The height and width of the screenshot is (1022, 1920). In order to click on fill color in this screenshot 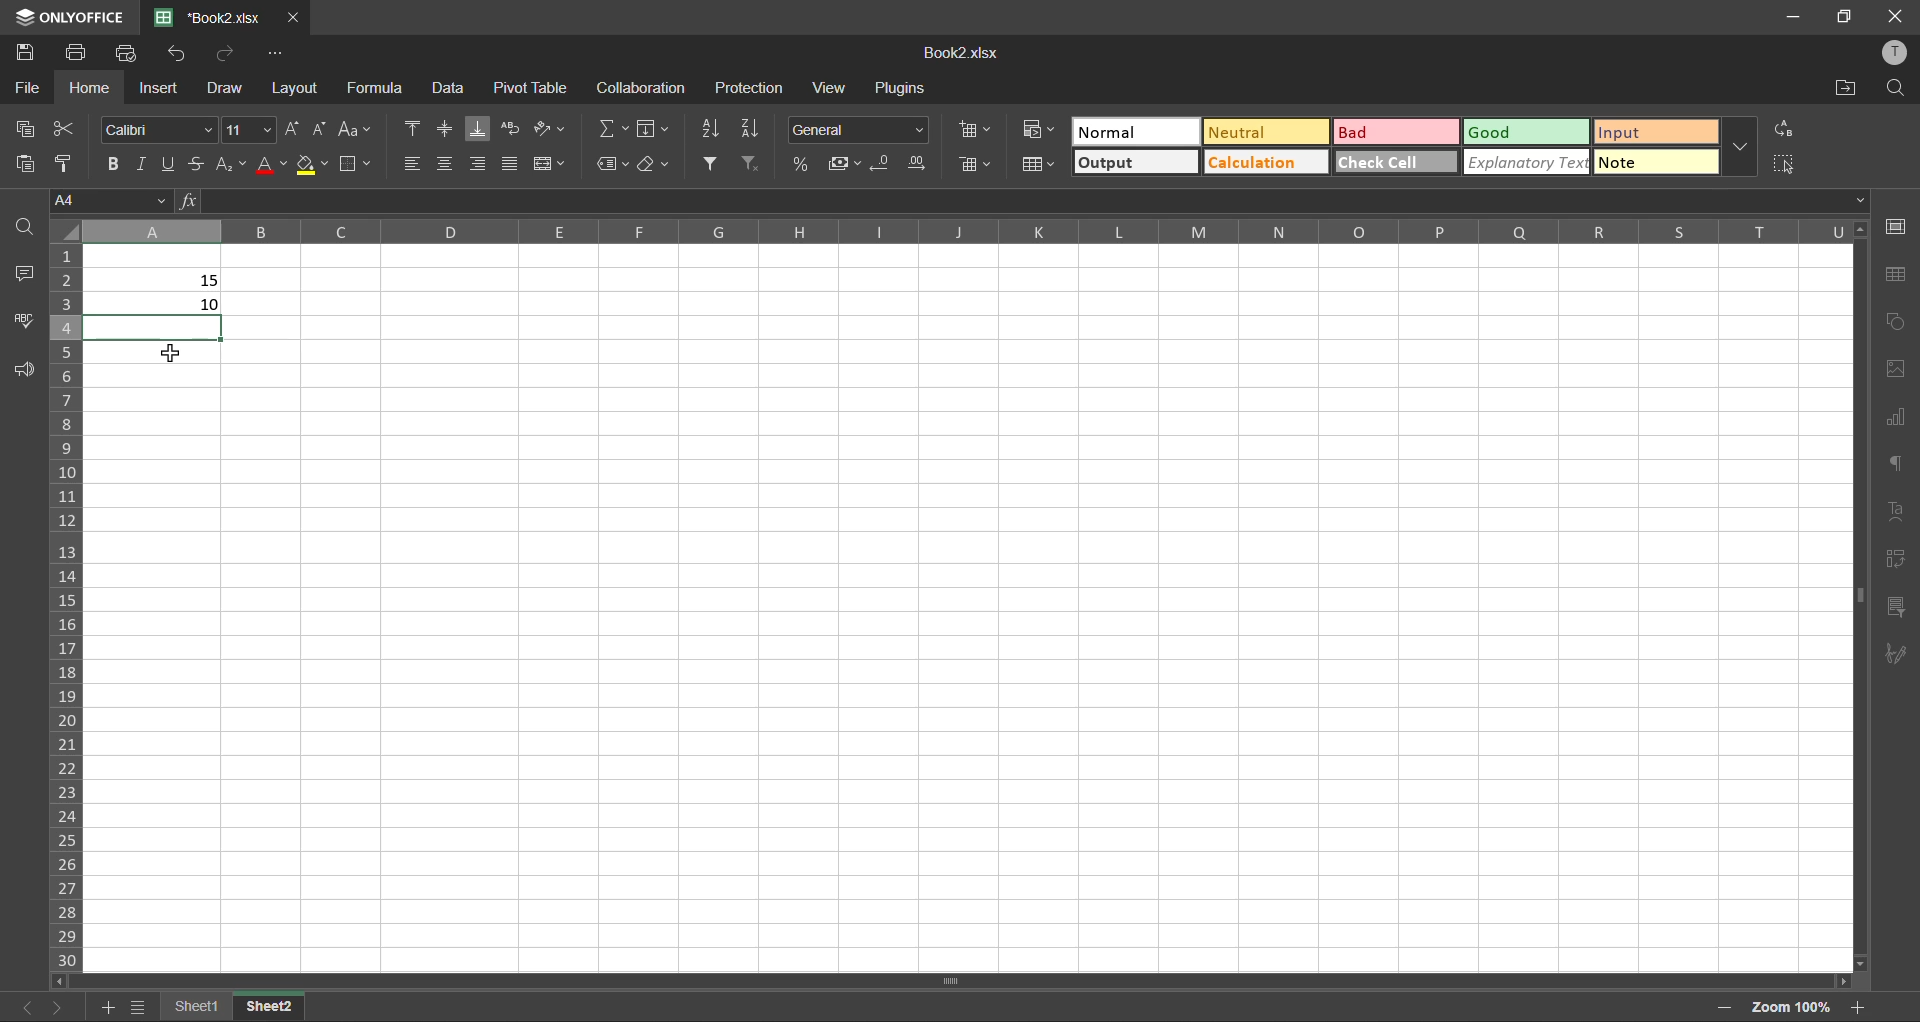, I will do `click(311, 164)`.